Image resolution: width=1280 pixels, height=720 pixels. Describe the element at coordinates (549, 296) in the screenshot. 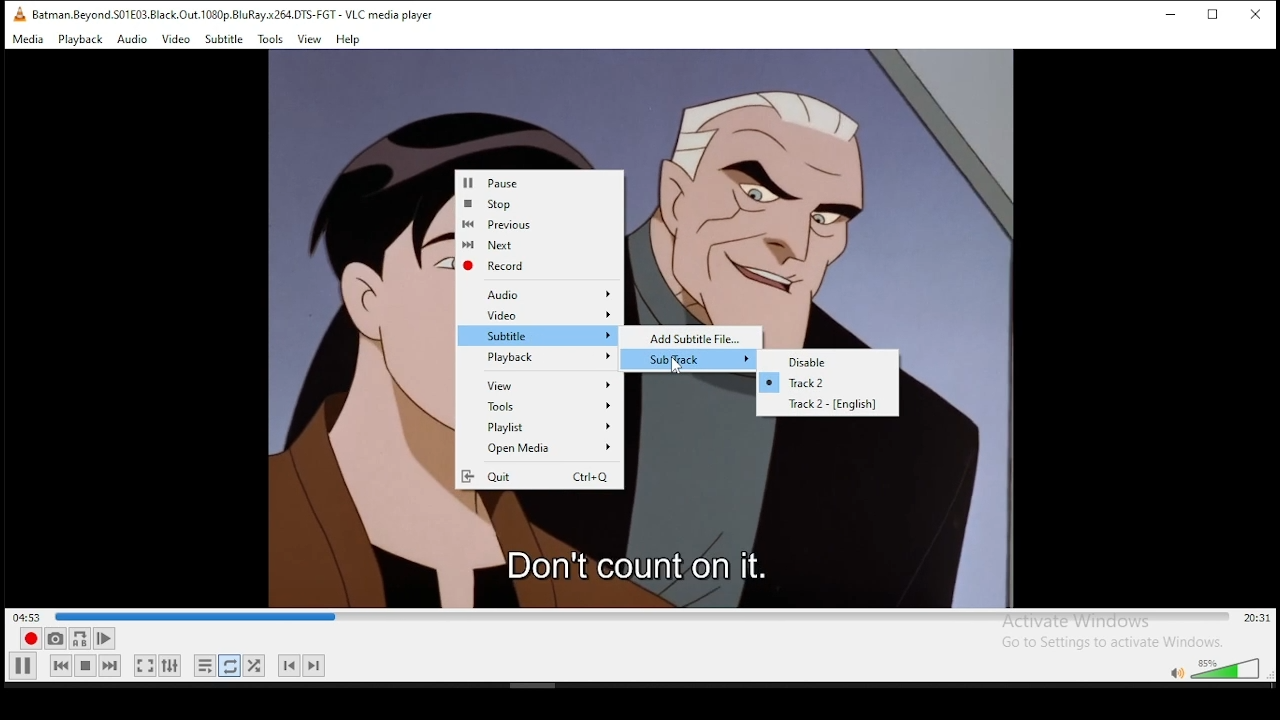

I see `Audio ` at that location.